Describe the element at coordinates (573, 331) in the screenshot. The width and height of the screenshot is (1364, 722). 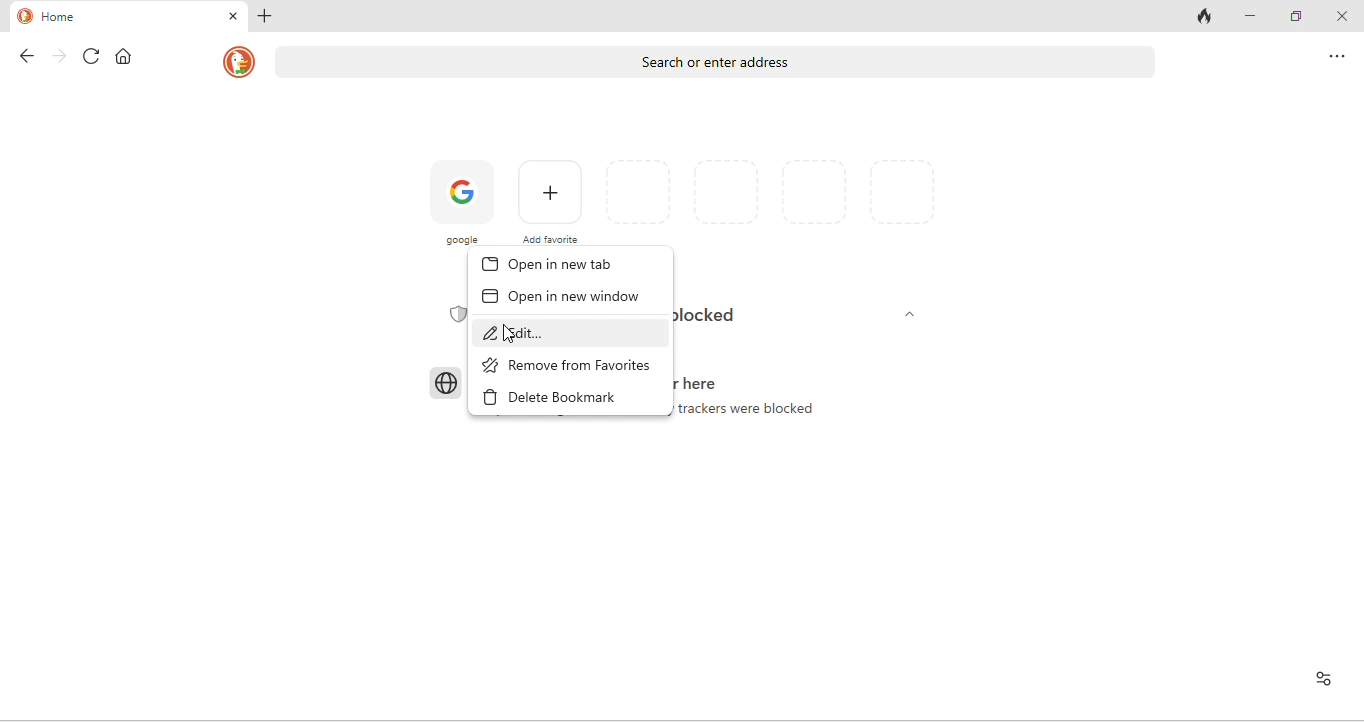
I see `edit` at that location.